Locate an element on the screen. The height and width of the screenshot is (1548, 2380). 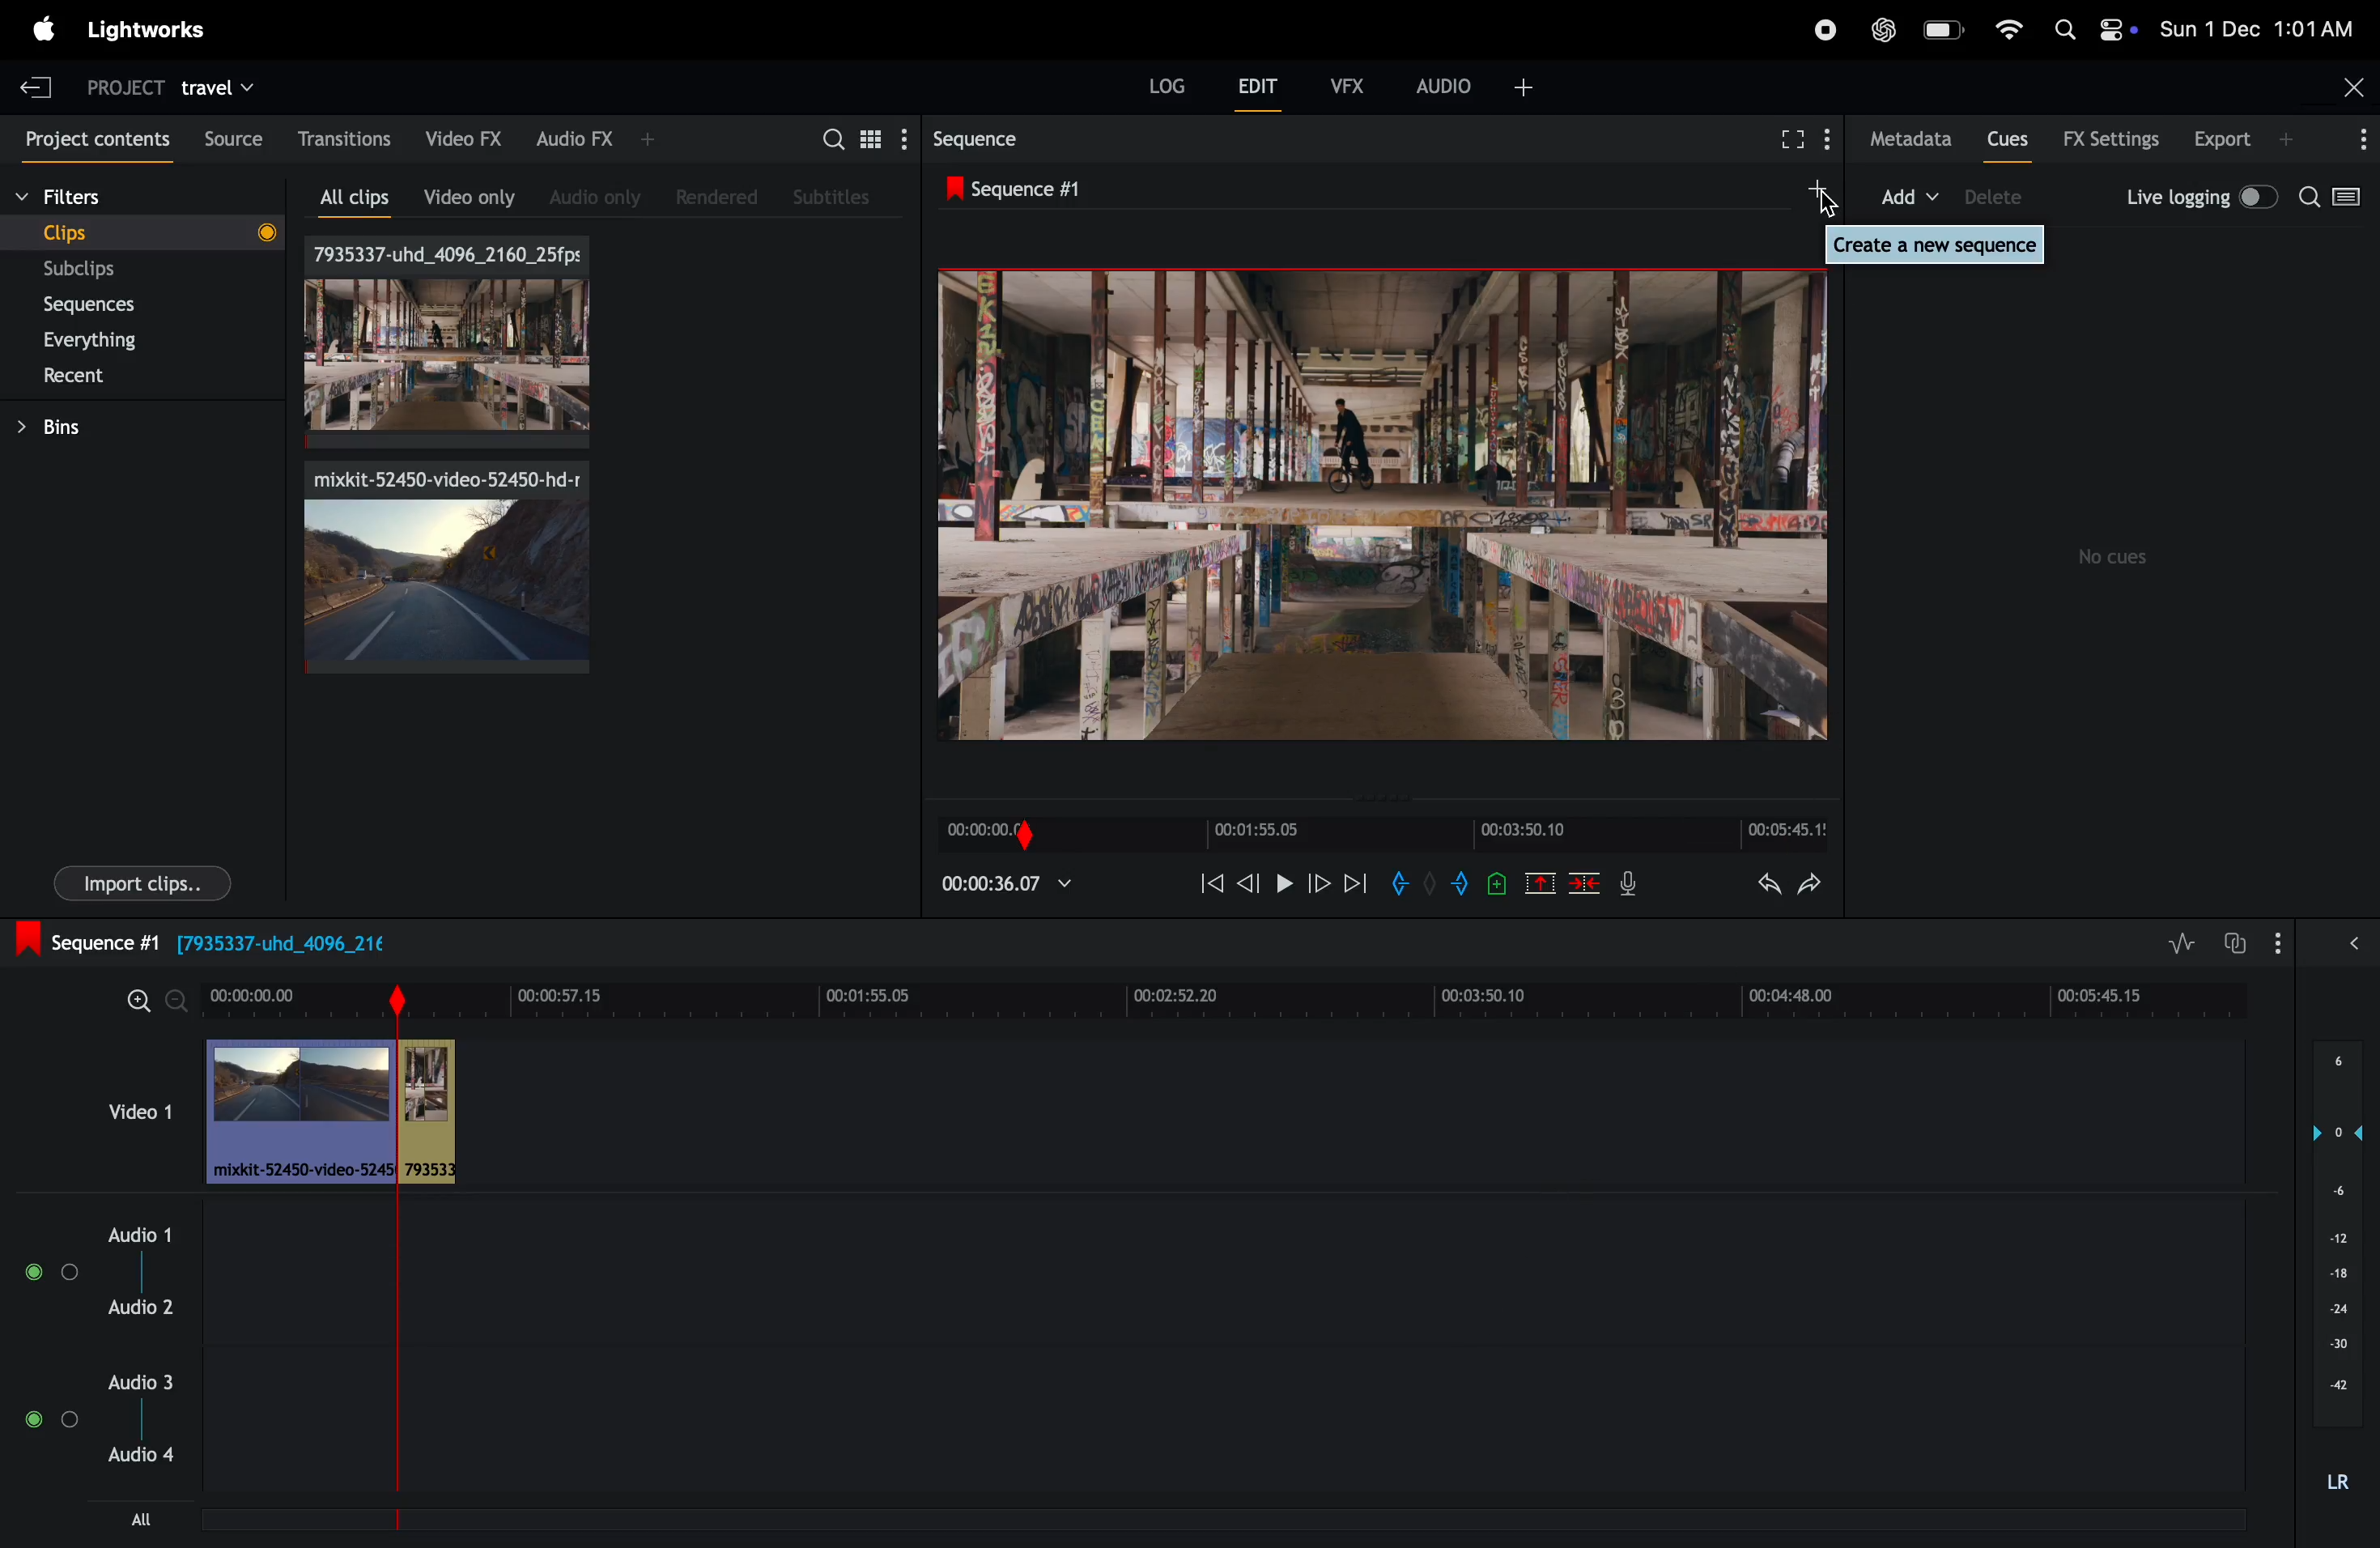
rendered is located at coordinates (717, 196).